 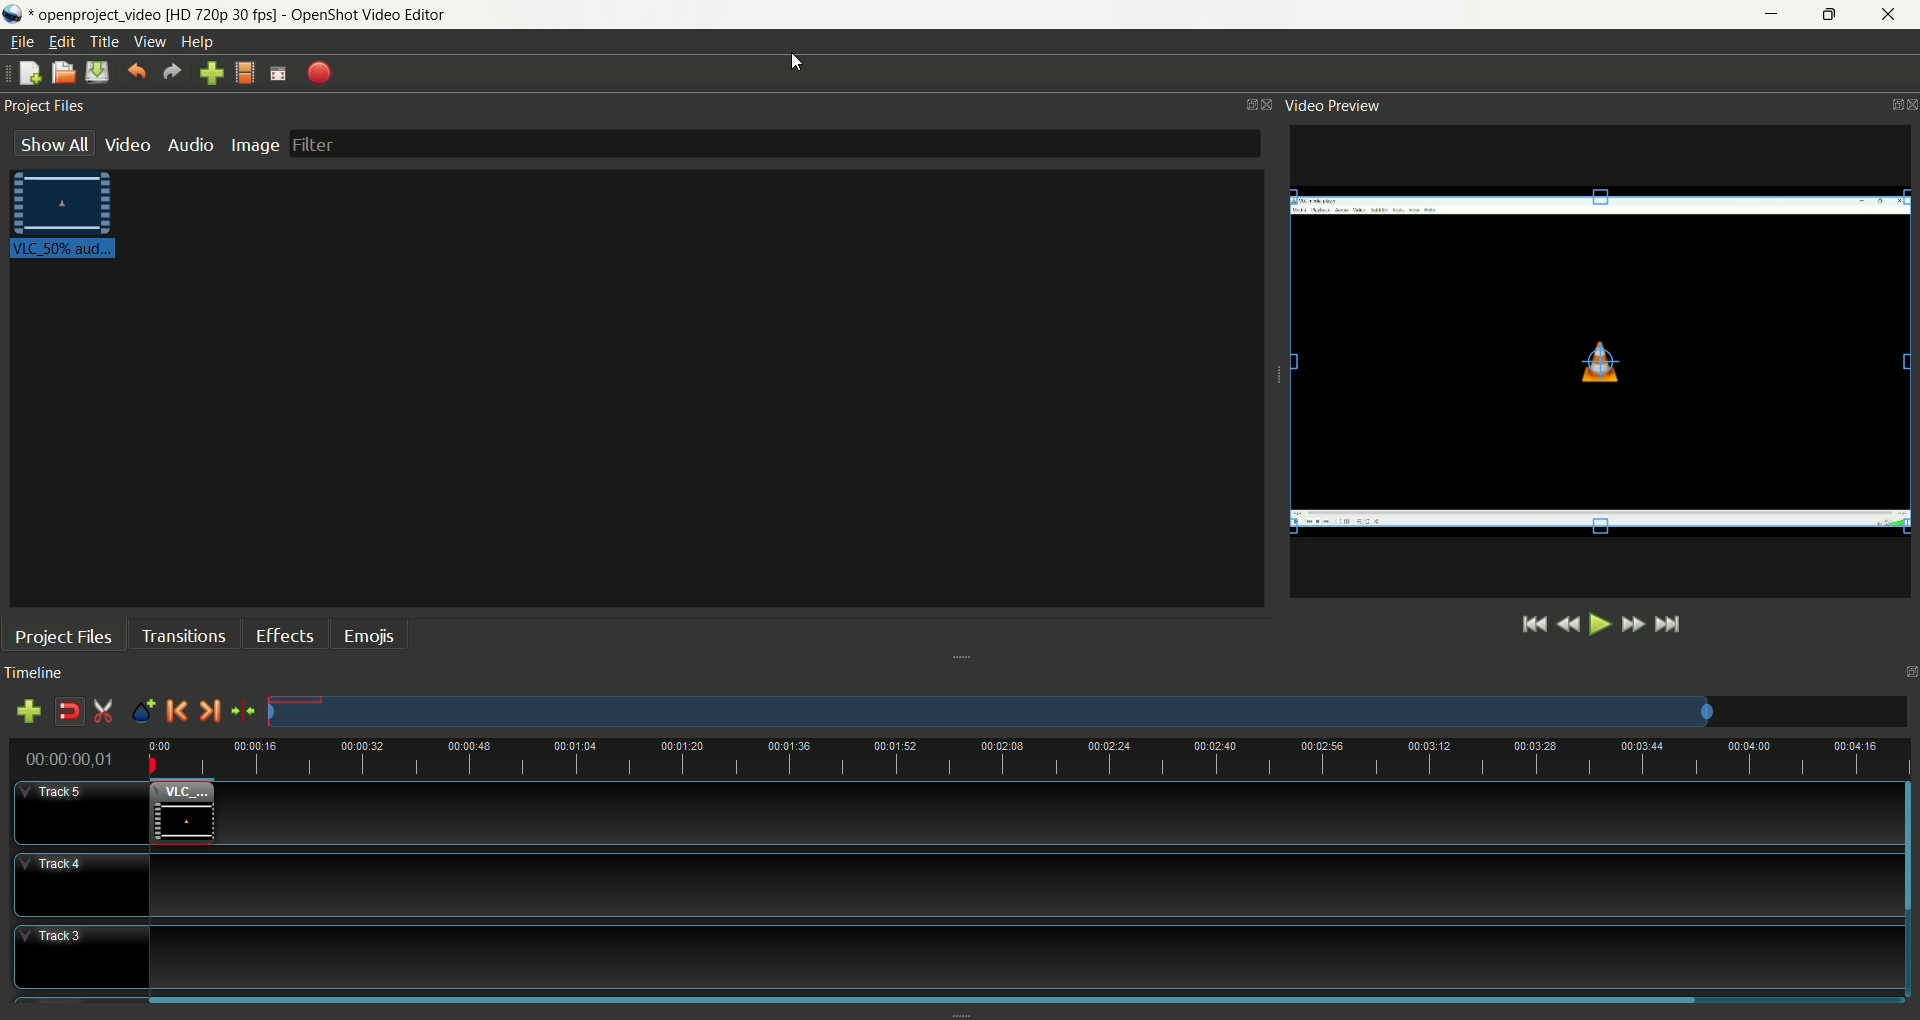 What do you see at coordinates (1634, 624) in the screenshot?
I see `fast forward` at bounding box center [1634, 624].